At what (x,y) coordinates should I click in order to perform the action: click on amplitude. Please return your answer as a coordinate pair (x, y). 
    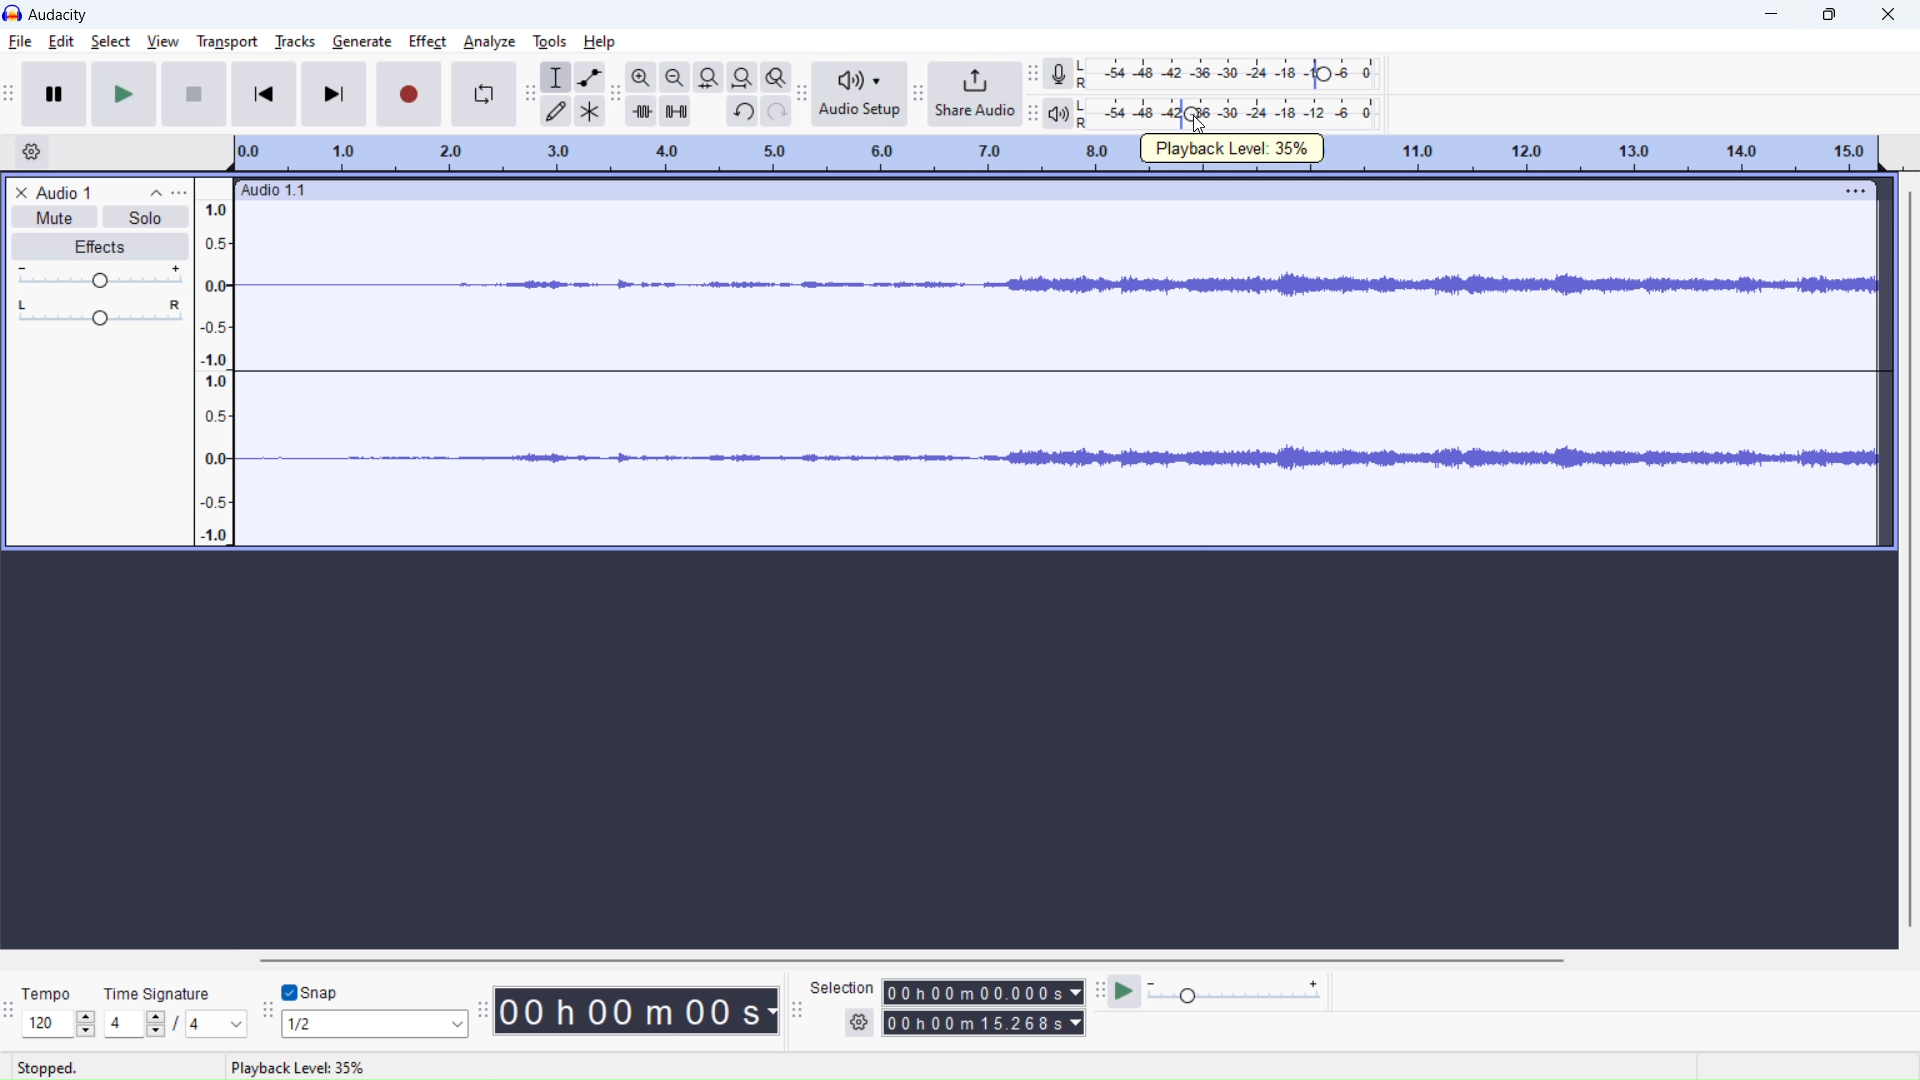
    Looking at the image, I should click on (214, 363).